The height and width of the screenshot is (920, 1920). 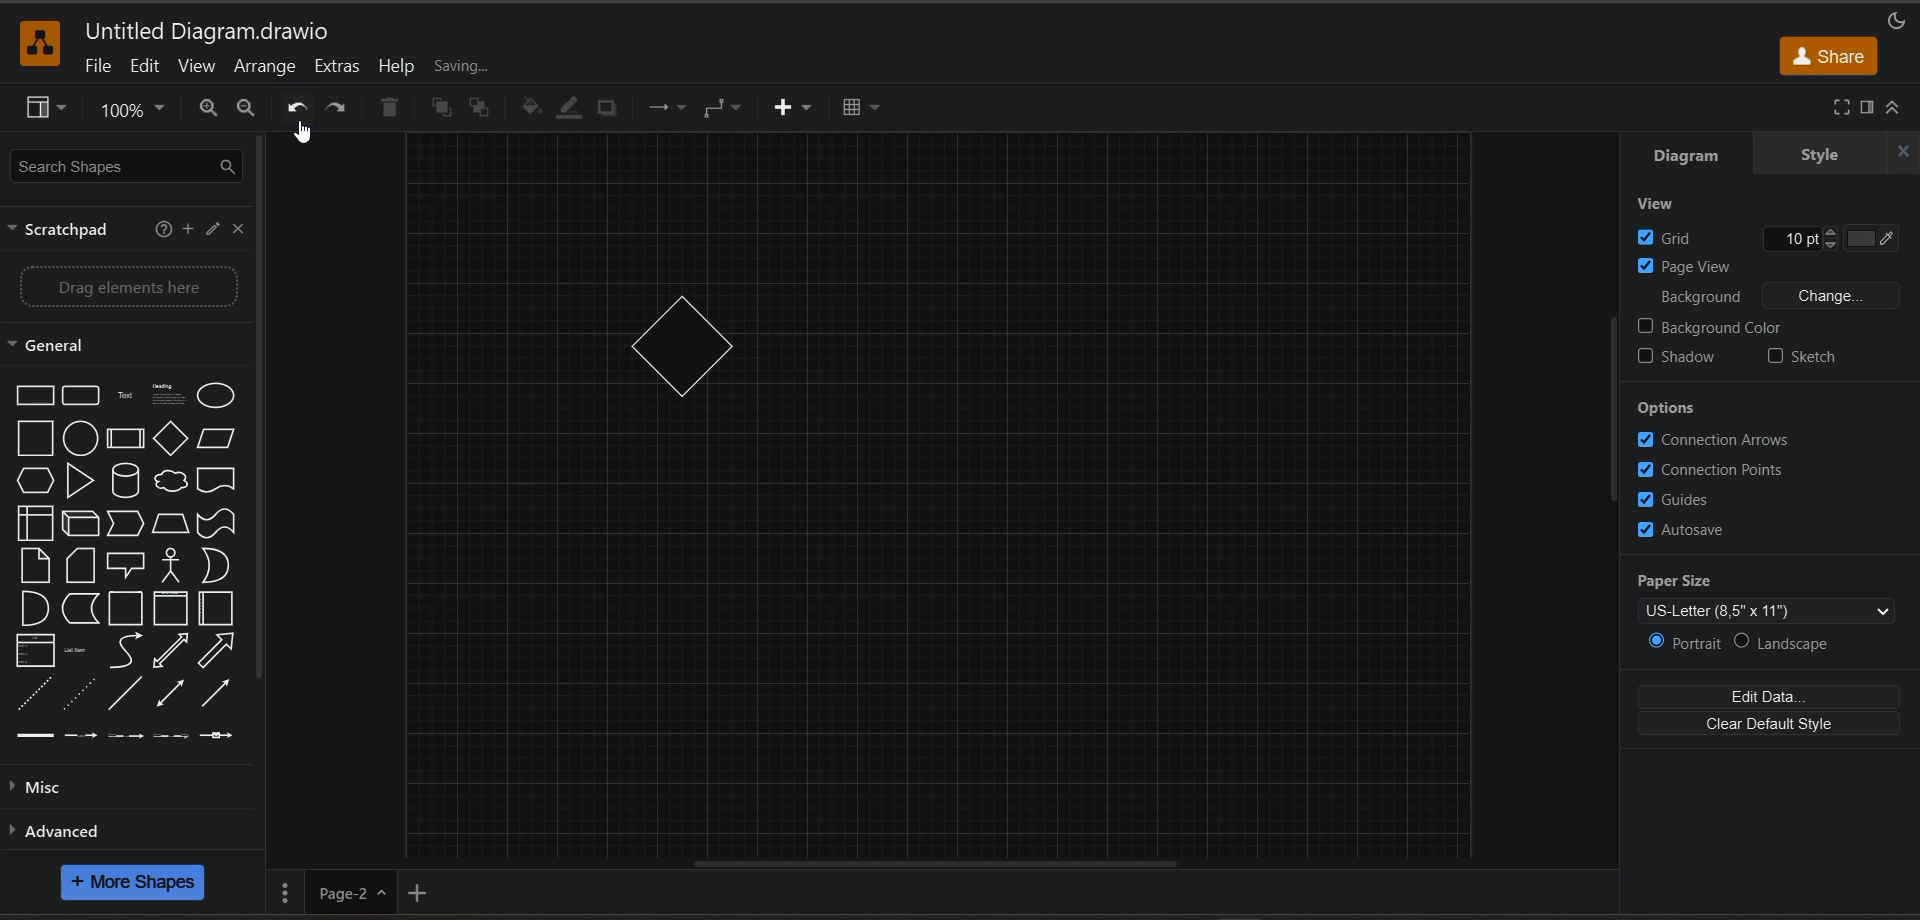 I want to click on share, so click(x=1833, y=56).